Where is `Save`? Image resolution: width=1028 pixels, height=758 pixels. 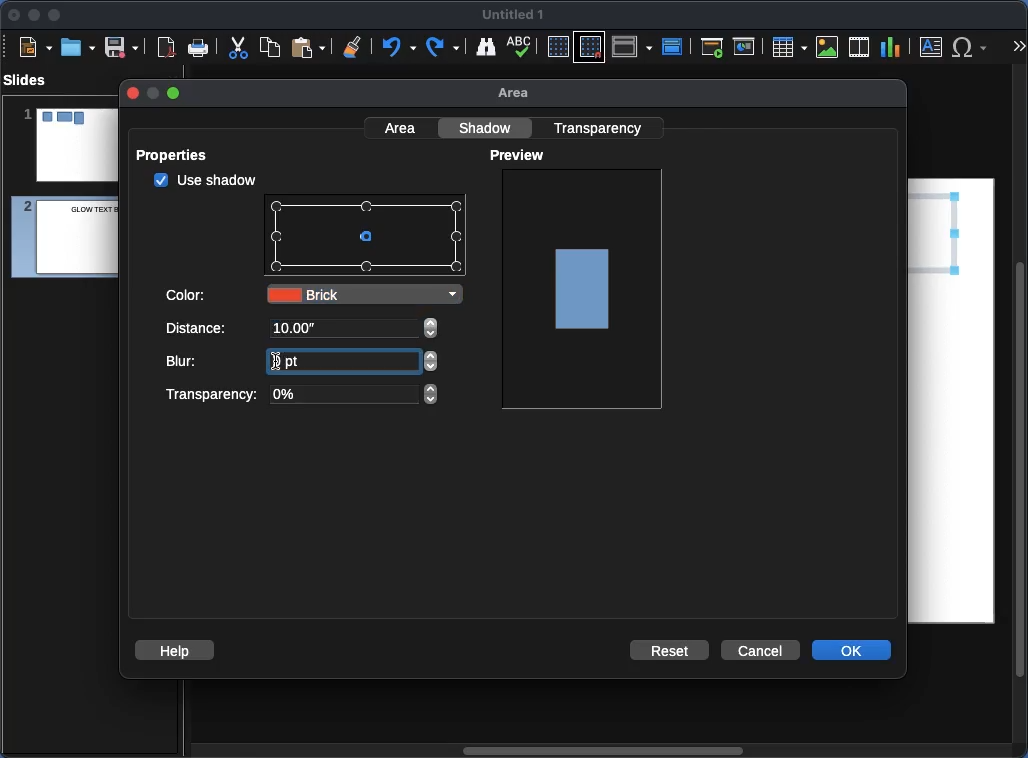
Save is located at coordinates (123, 46).